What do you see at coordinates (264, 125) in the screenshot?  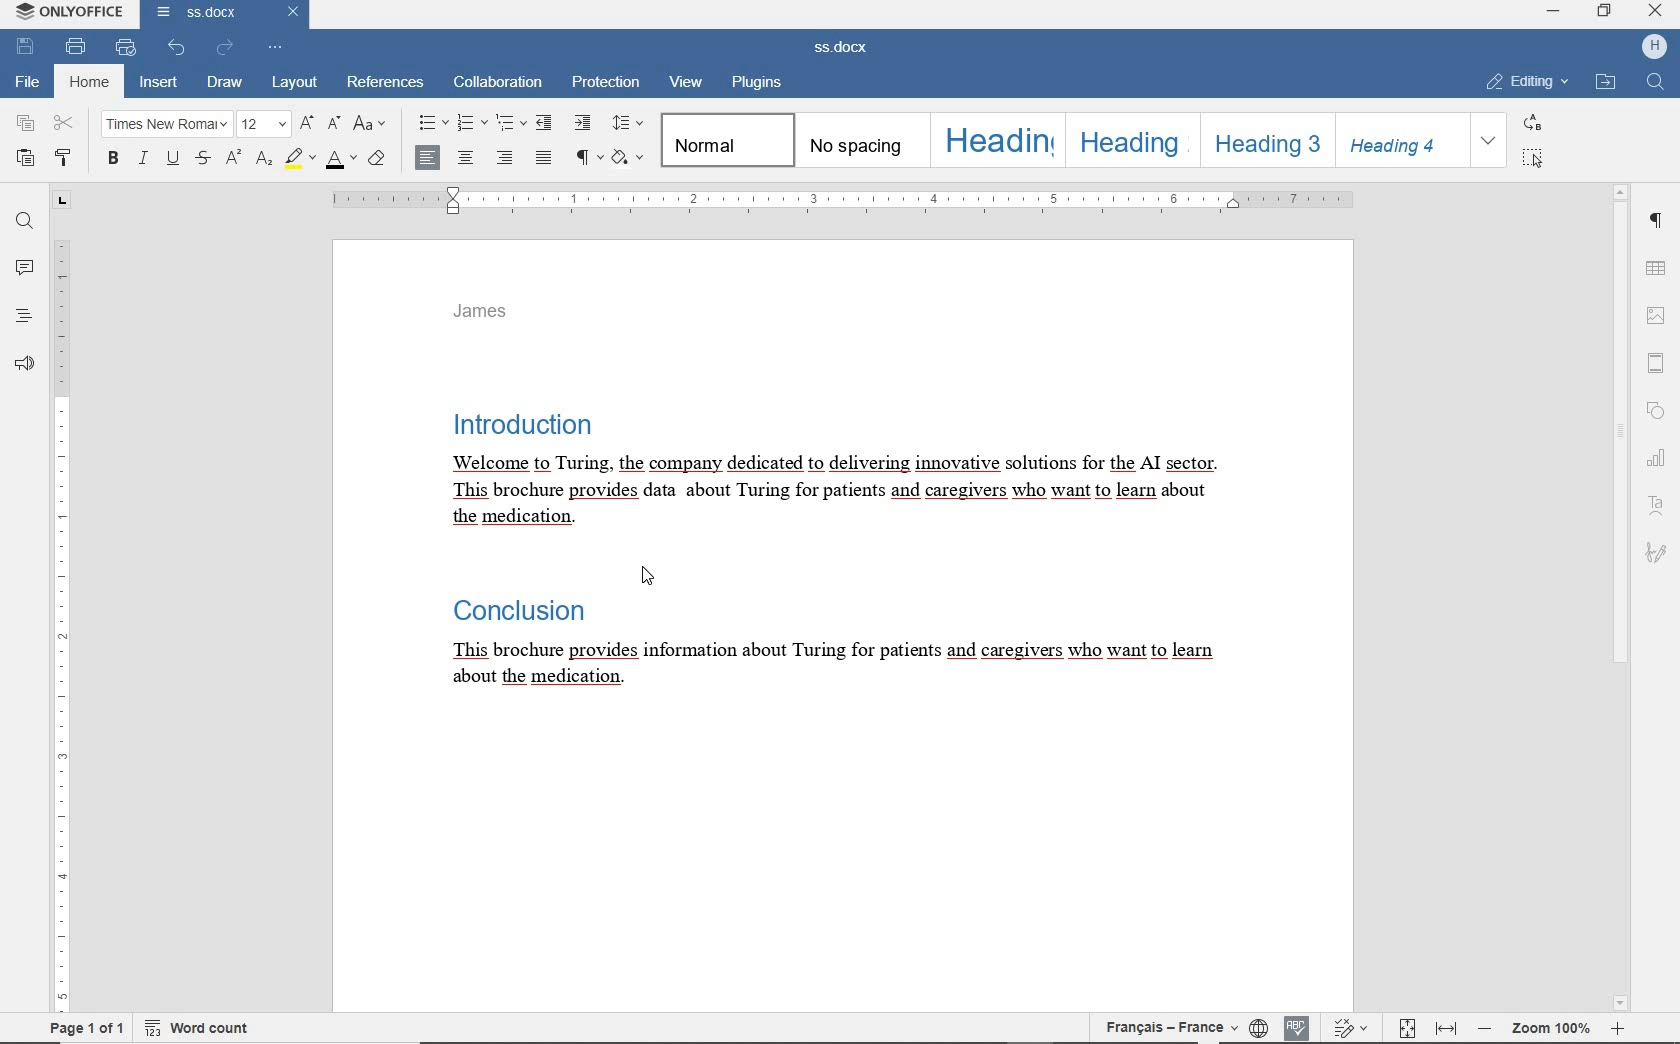 I see `FONT SIZE` at bounding box center [264, 125].